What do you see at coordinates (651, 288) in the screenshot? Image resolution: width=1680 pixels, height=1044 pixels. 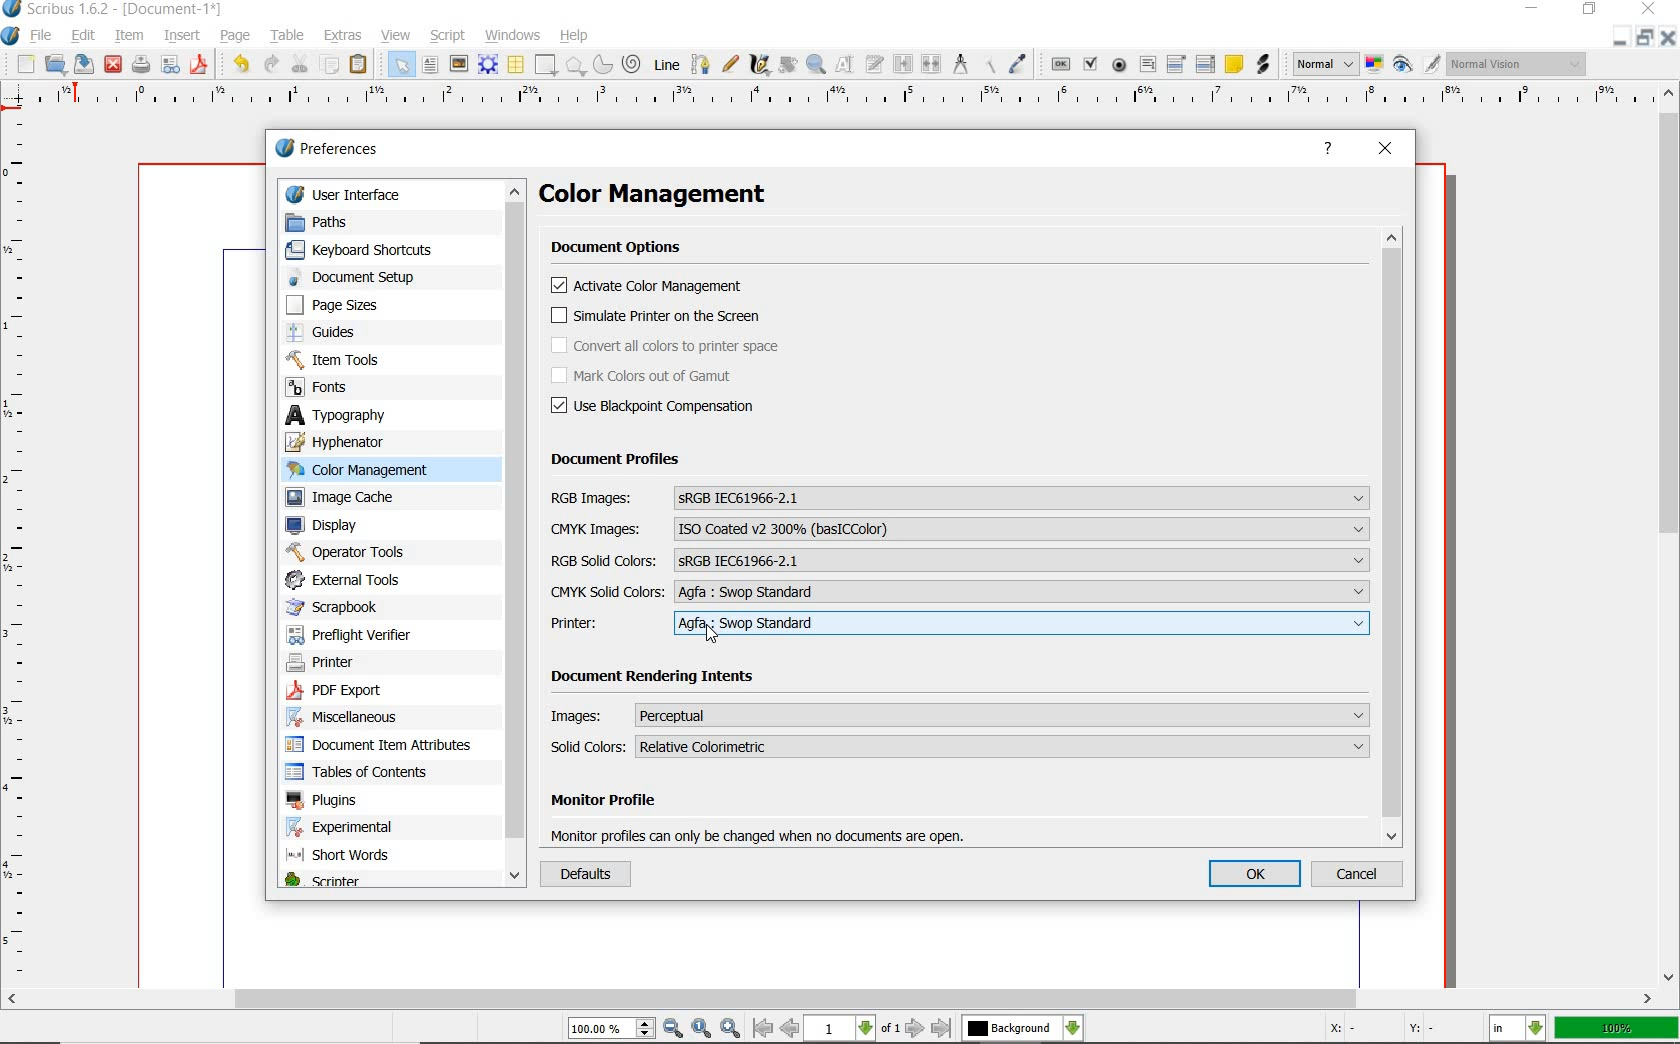 I see `activate color management` at bounding box center [651, 288].